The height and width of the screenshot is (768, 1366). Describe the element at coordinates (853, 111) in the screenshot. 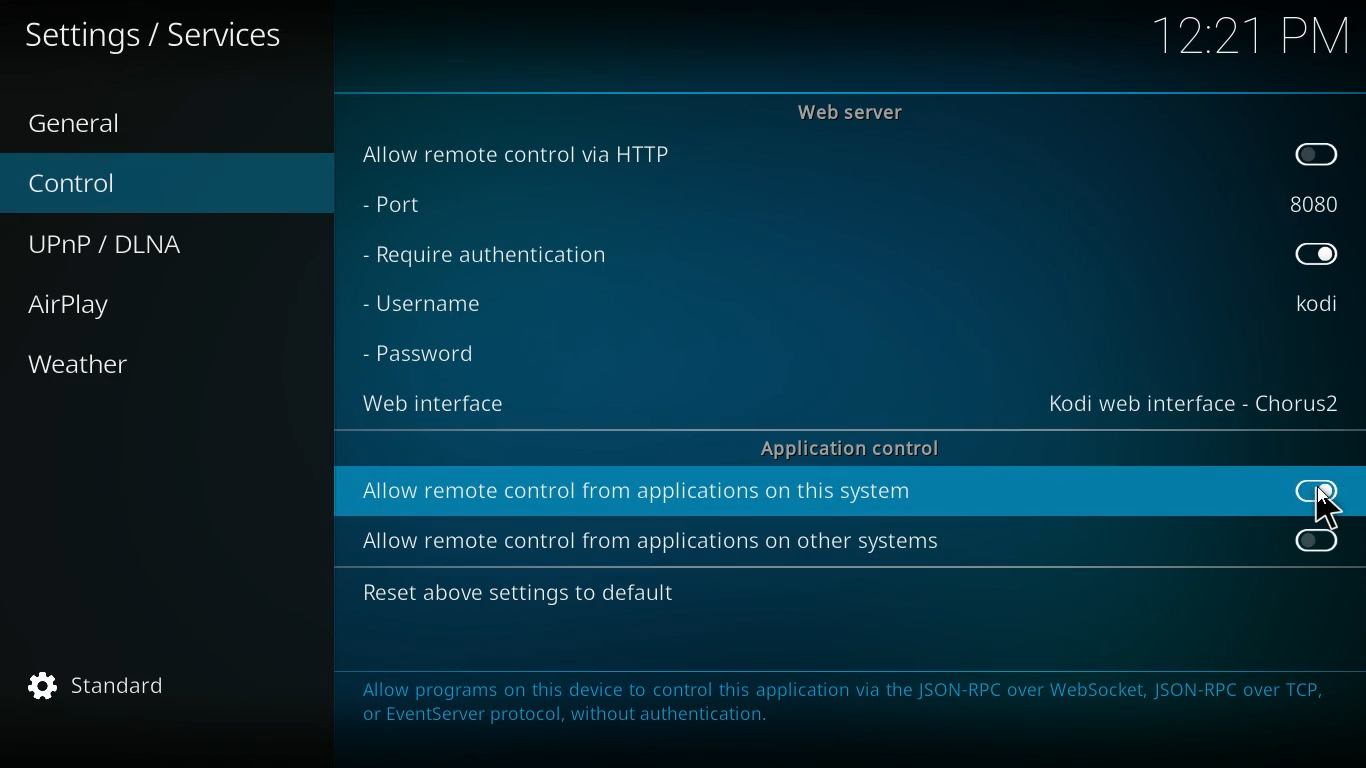

I see `web server` at that location.